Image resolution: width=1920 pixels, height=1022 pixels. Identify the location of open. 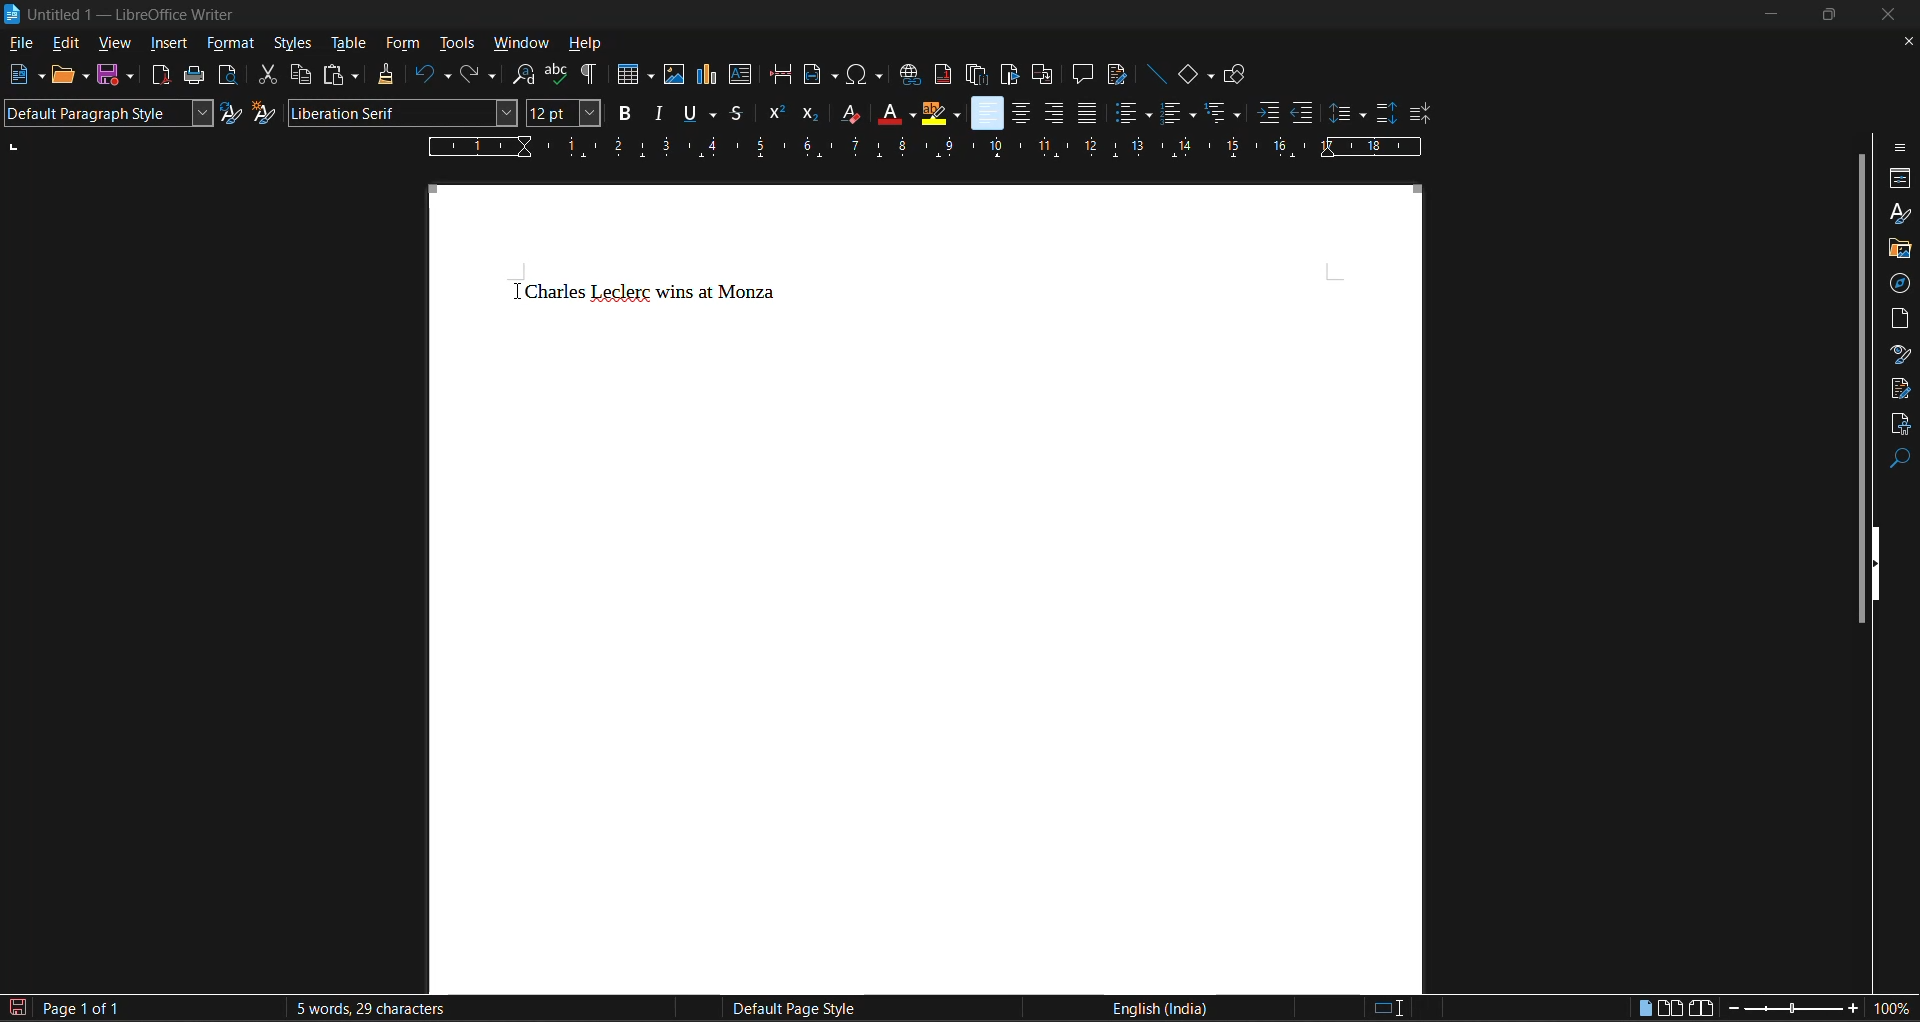
(74, 77).